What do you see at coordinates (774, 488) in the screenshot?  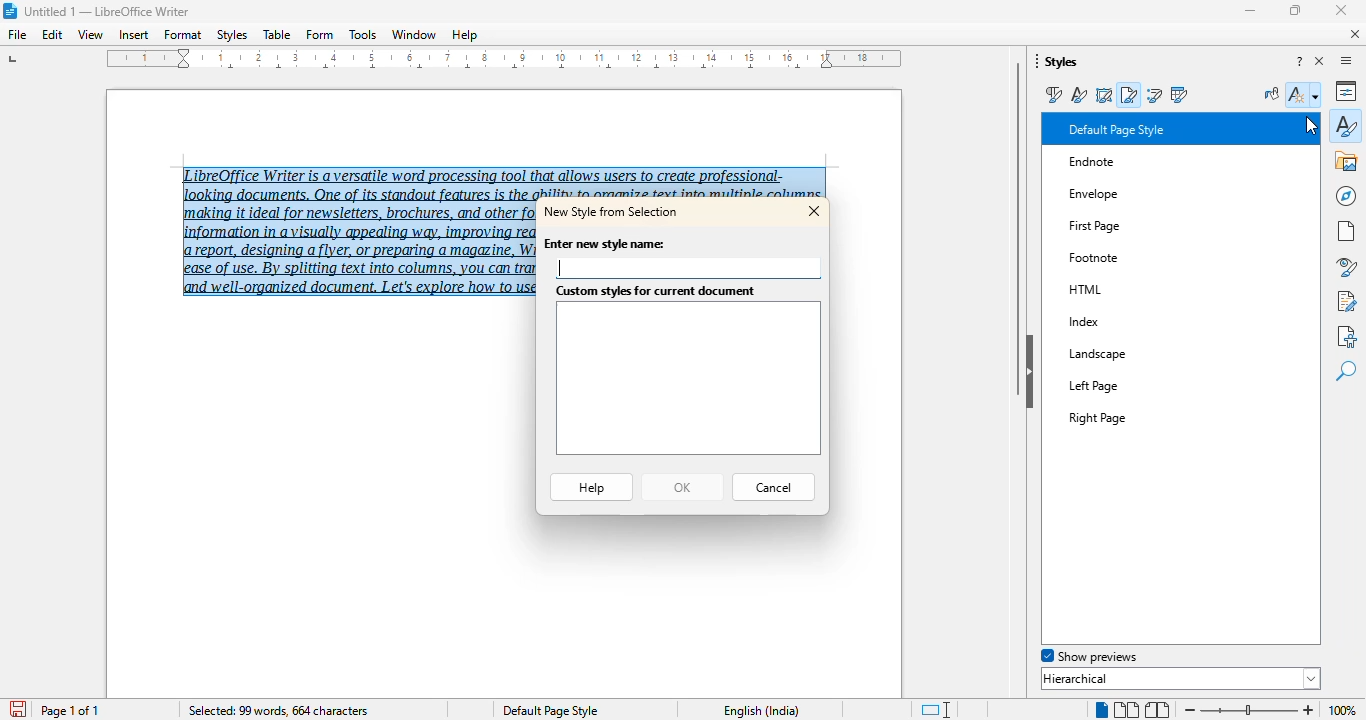 I see `cancel` at bounding box center [774, 488].